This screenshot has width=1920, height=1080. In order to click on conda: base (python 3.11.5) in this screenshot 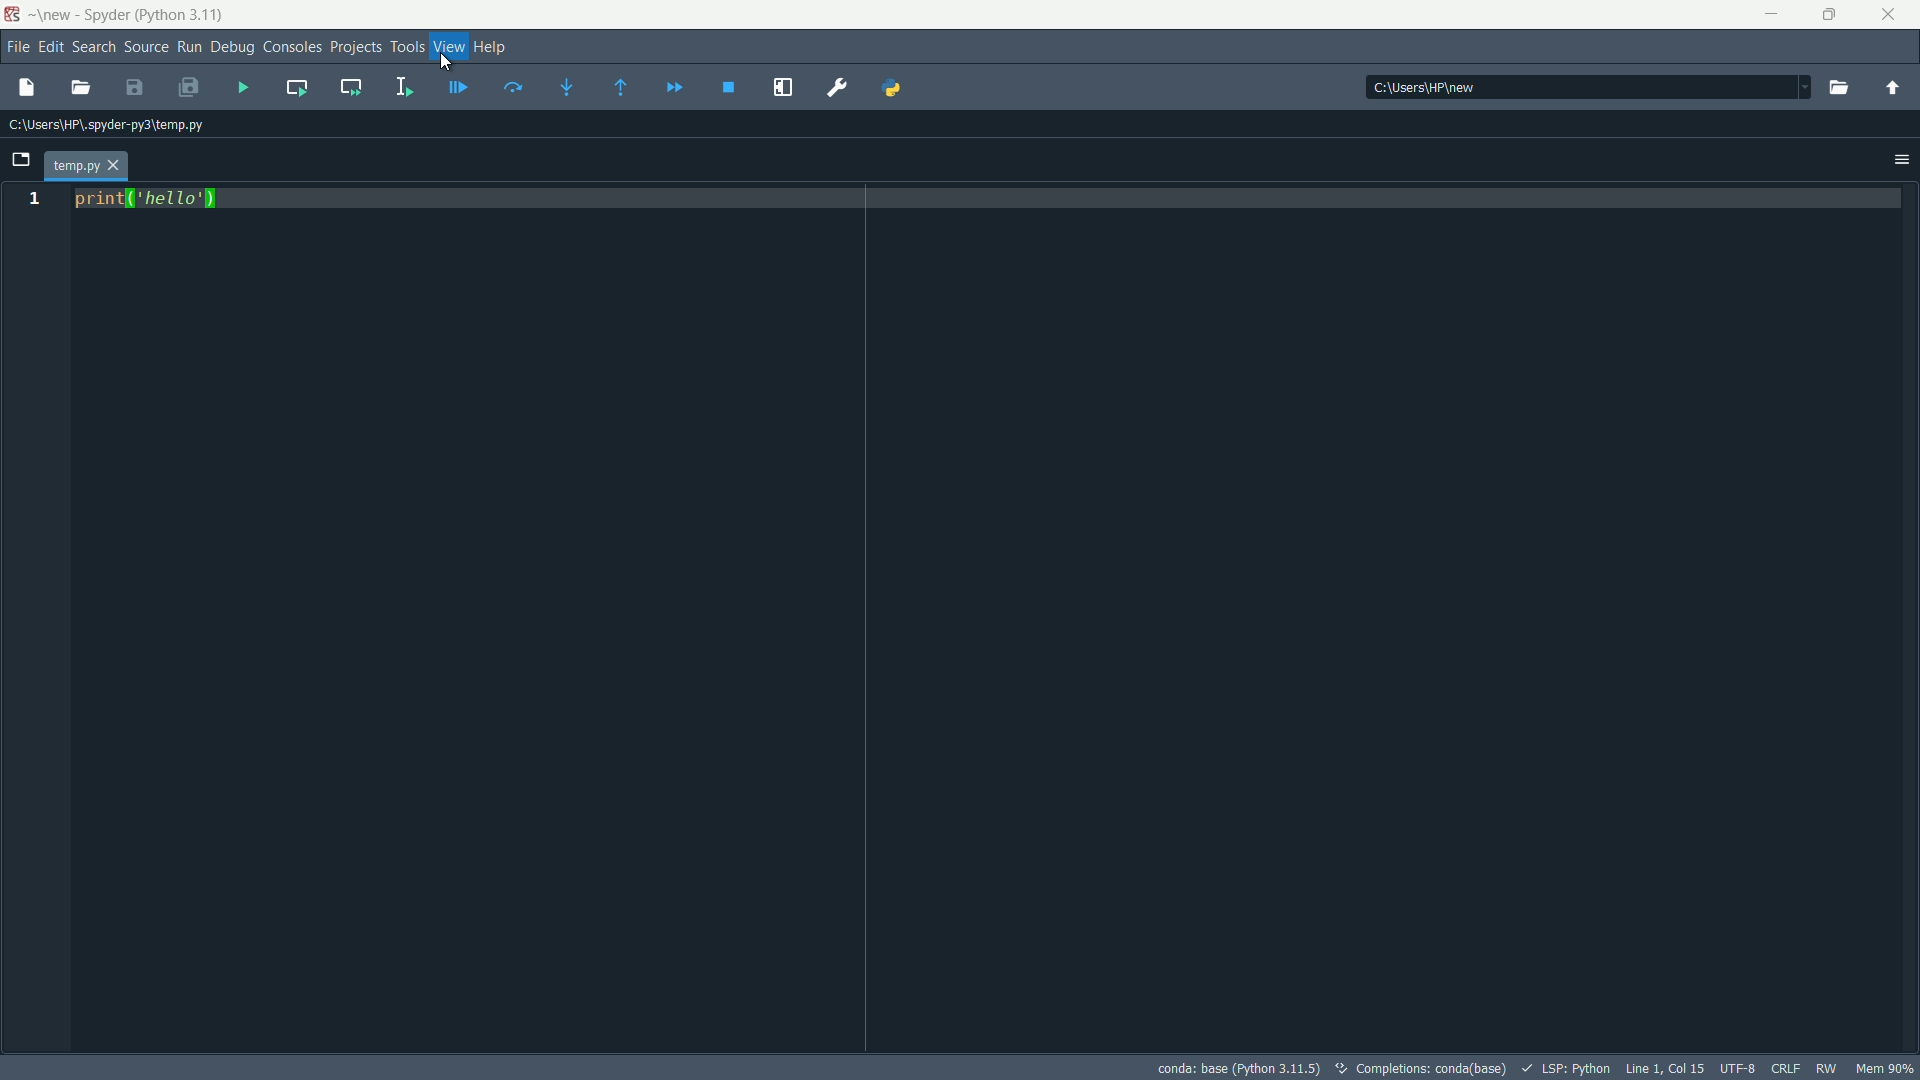, I will do `click(1240, 1068)`.